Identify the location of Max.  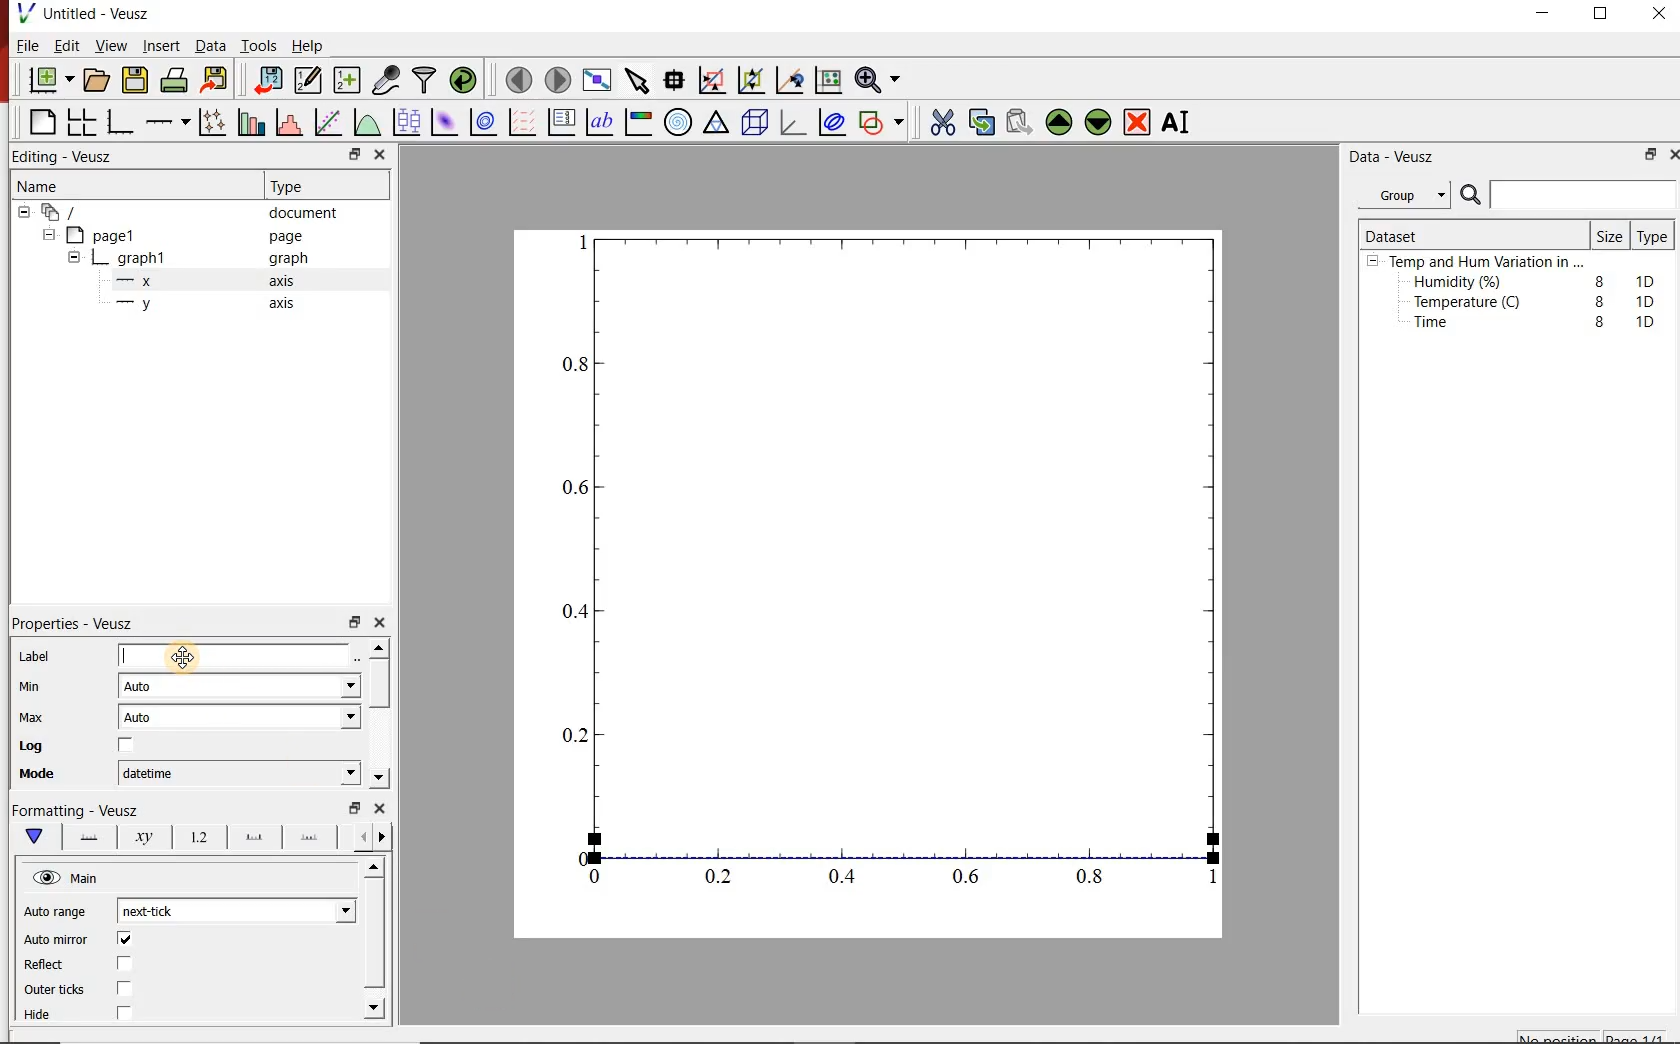
(42, 717).